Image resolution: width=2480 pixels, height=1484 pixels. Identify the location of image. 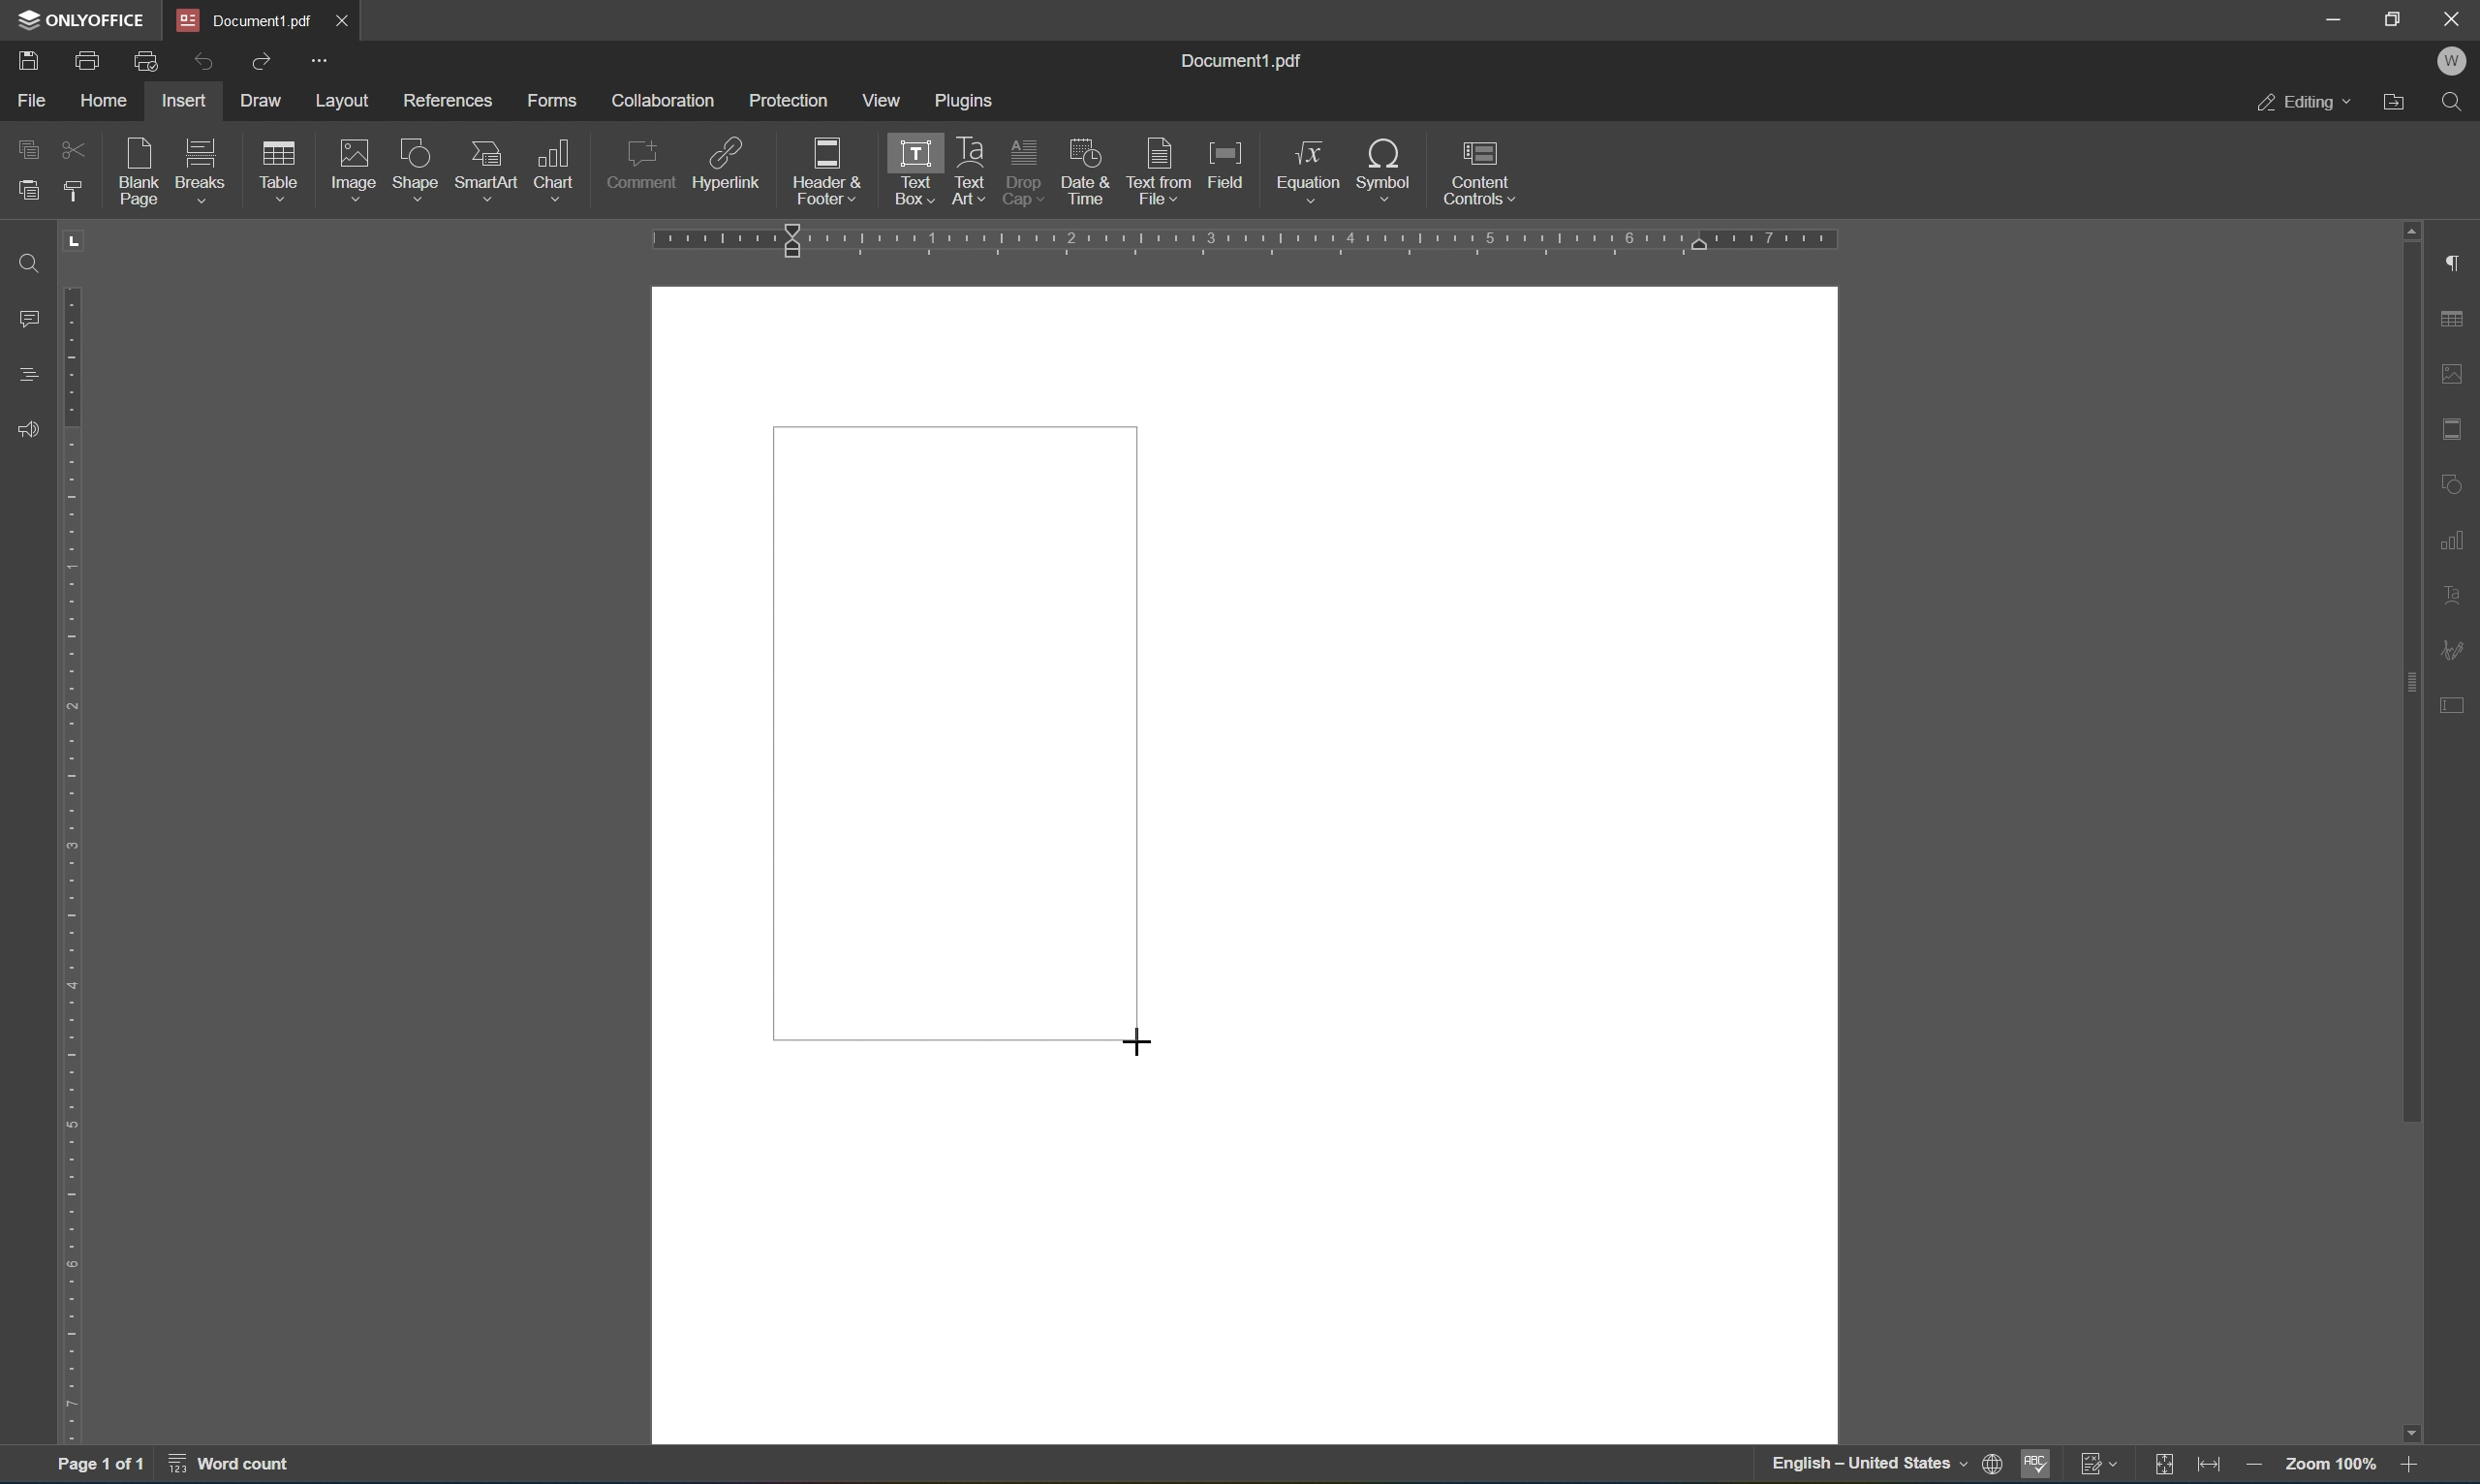
(356, 169).